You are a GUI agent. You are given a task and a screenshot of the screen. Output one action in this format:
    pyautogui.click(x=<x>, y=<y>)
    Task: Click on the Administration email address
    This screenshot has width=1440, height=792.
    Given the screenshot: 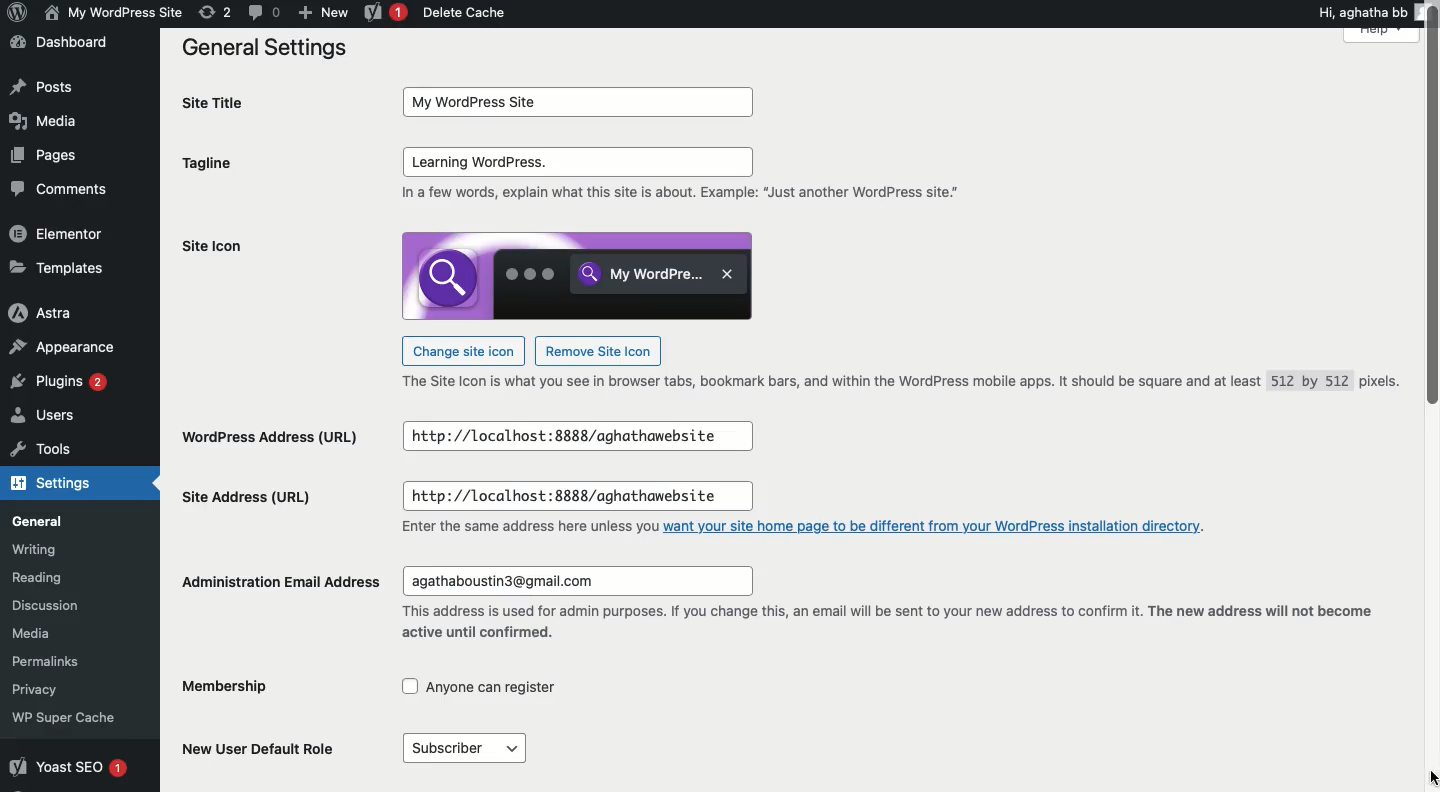 What is the action you would take?
    pyautogui.click(x=286, y=581)
    